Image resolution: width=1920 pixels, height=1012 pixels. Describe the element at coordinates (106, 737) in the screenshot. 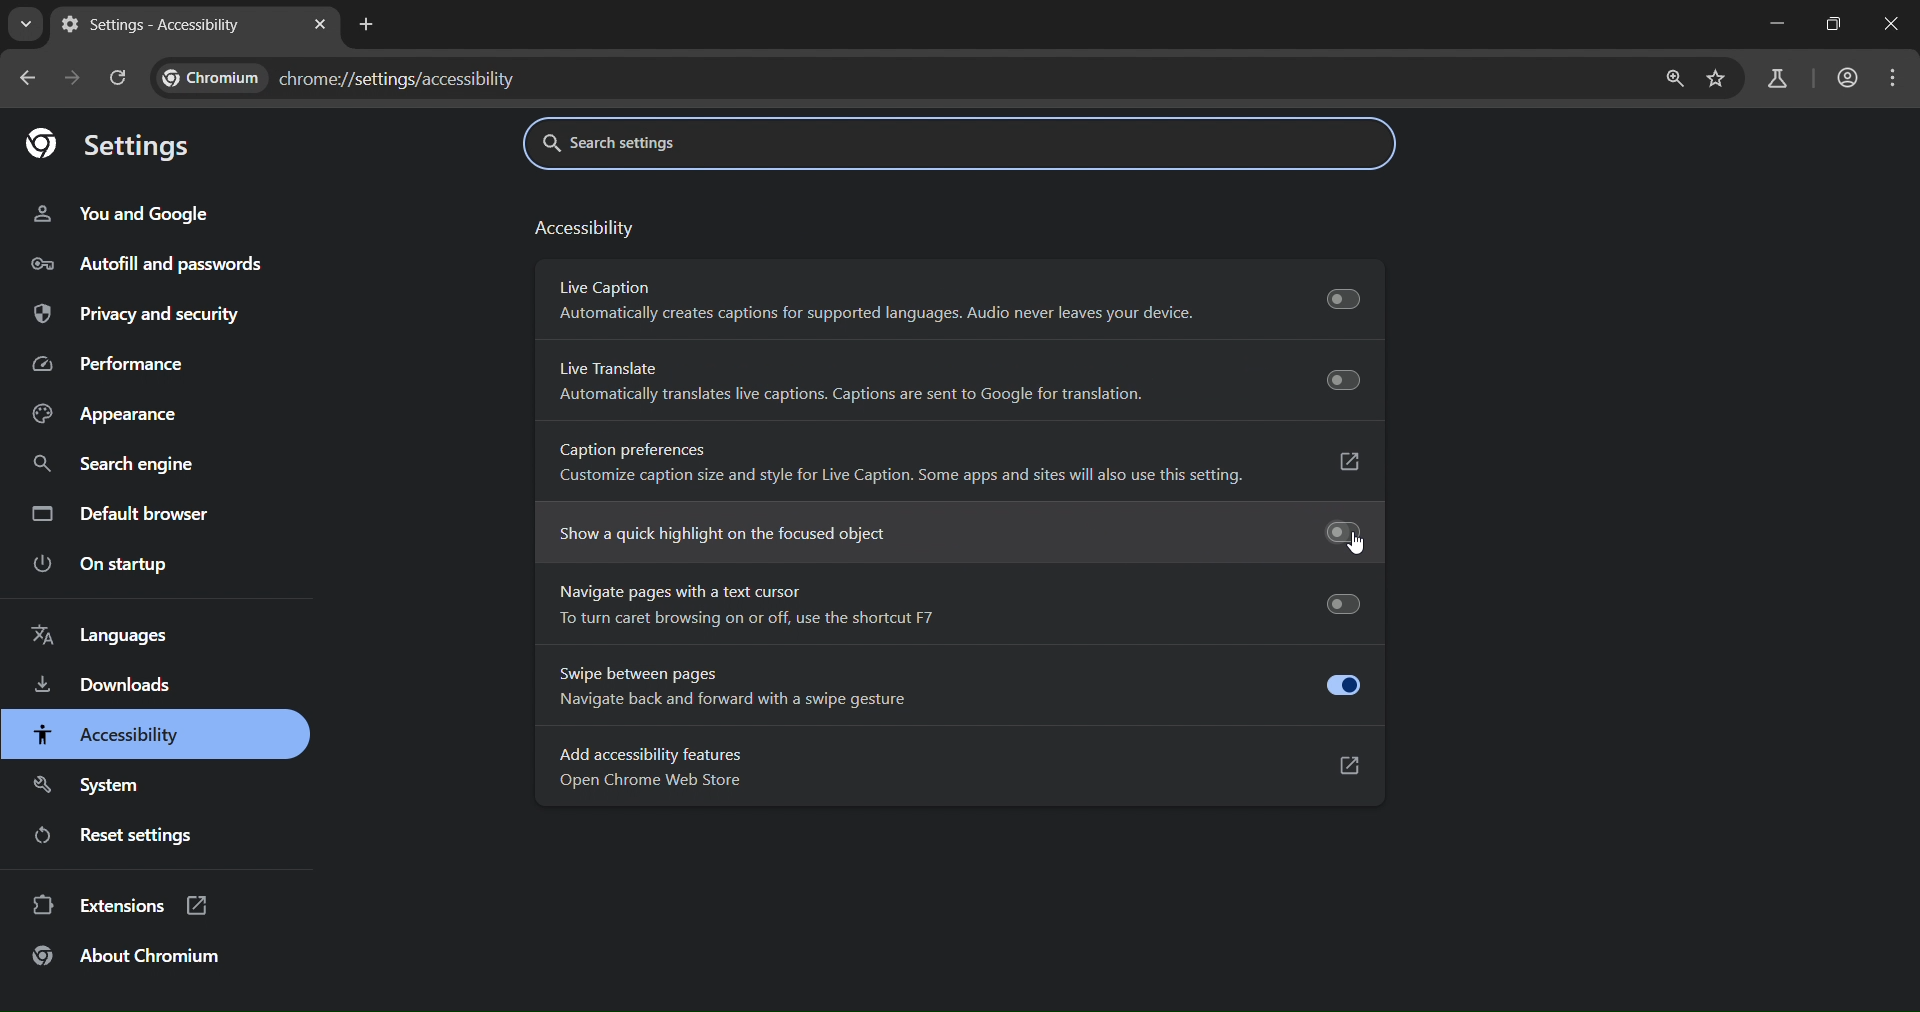

I see `accessibility` at that location.